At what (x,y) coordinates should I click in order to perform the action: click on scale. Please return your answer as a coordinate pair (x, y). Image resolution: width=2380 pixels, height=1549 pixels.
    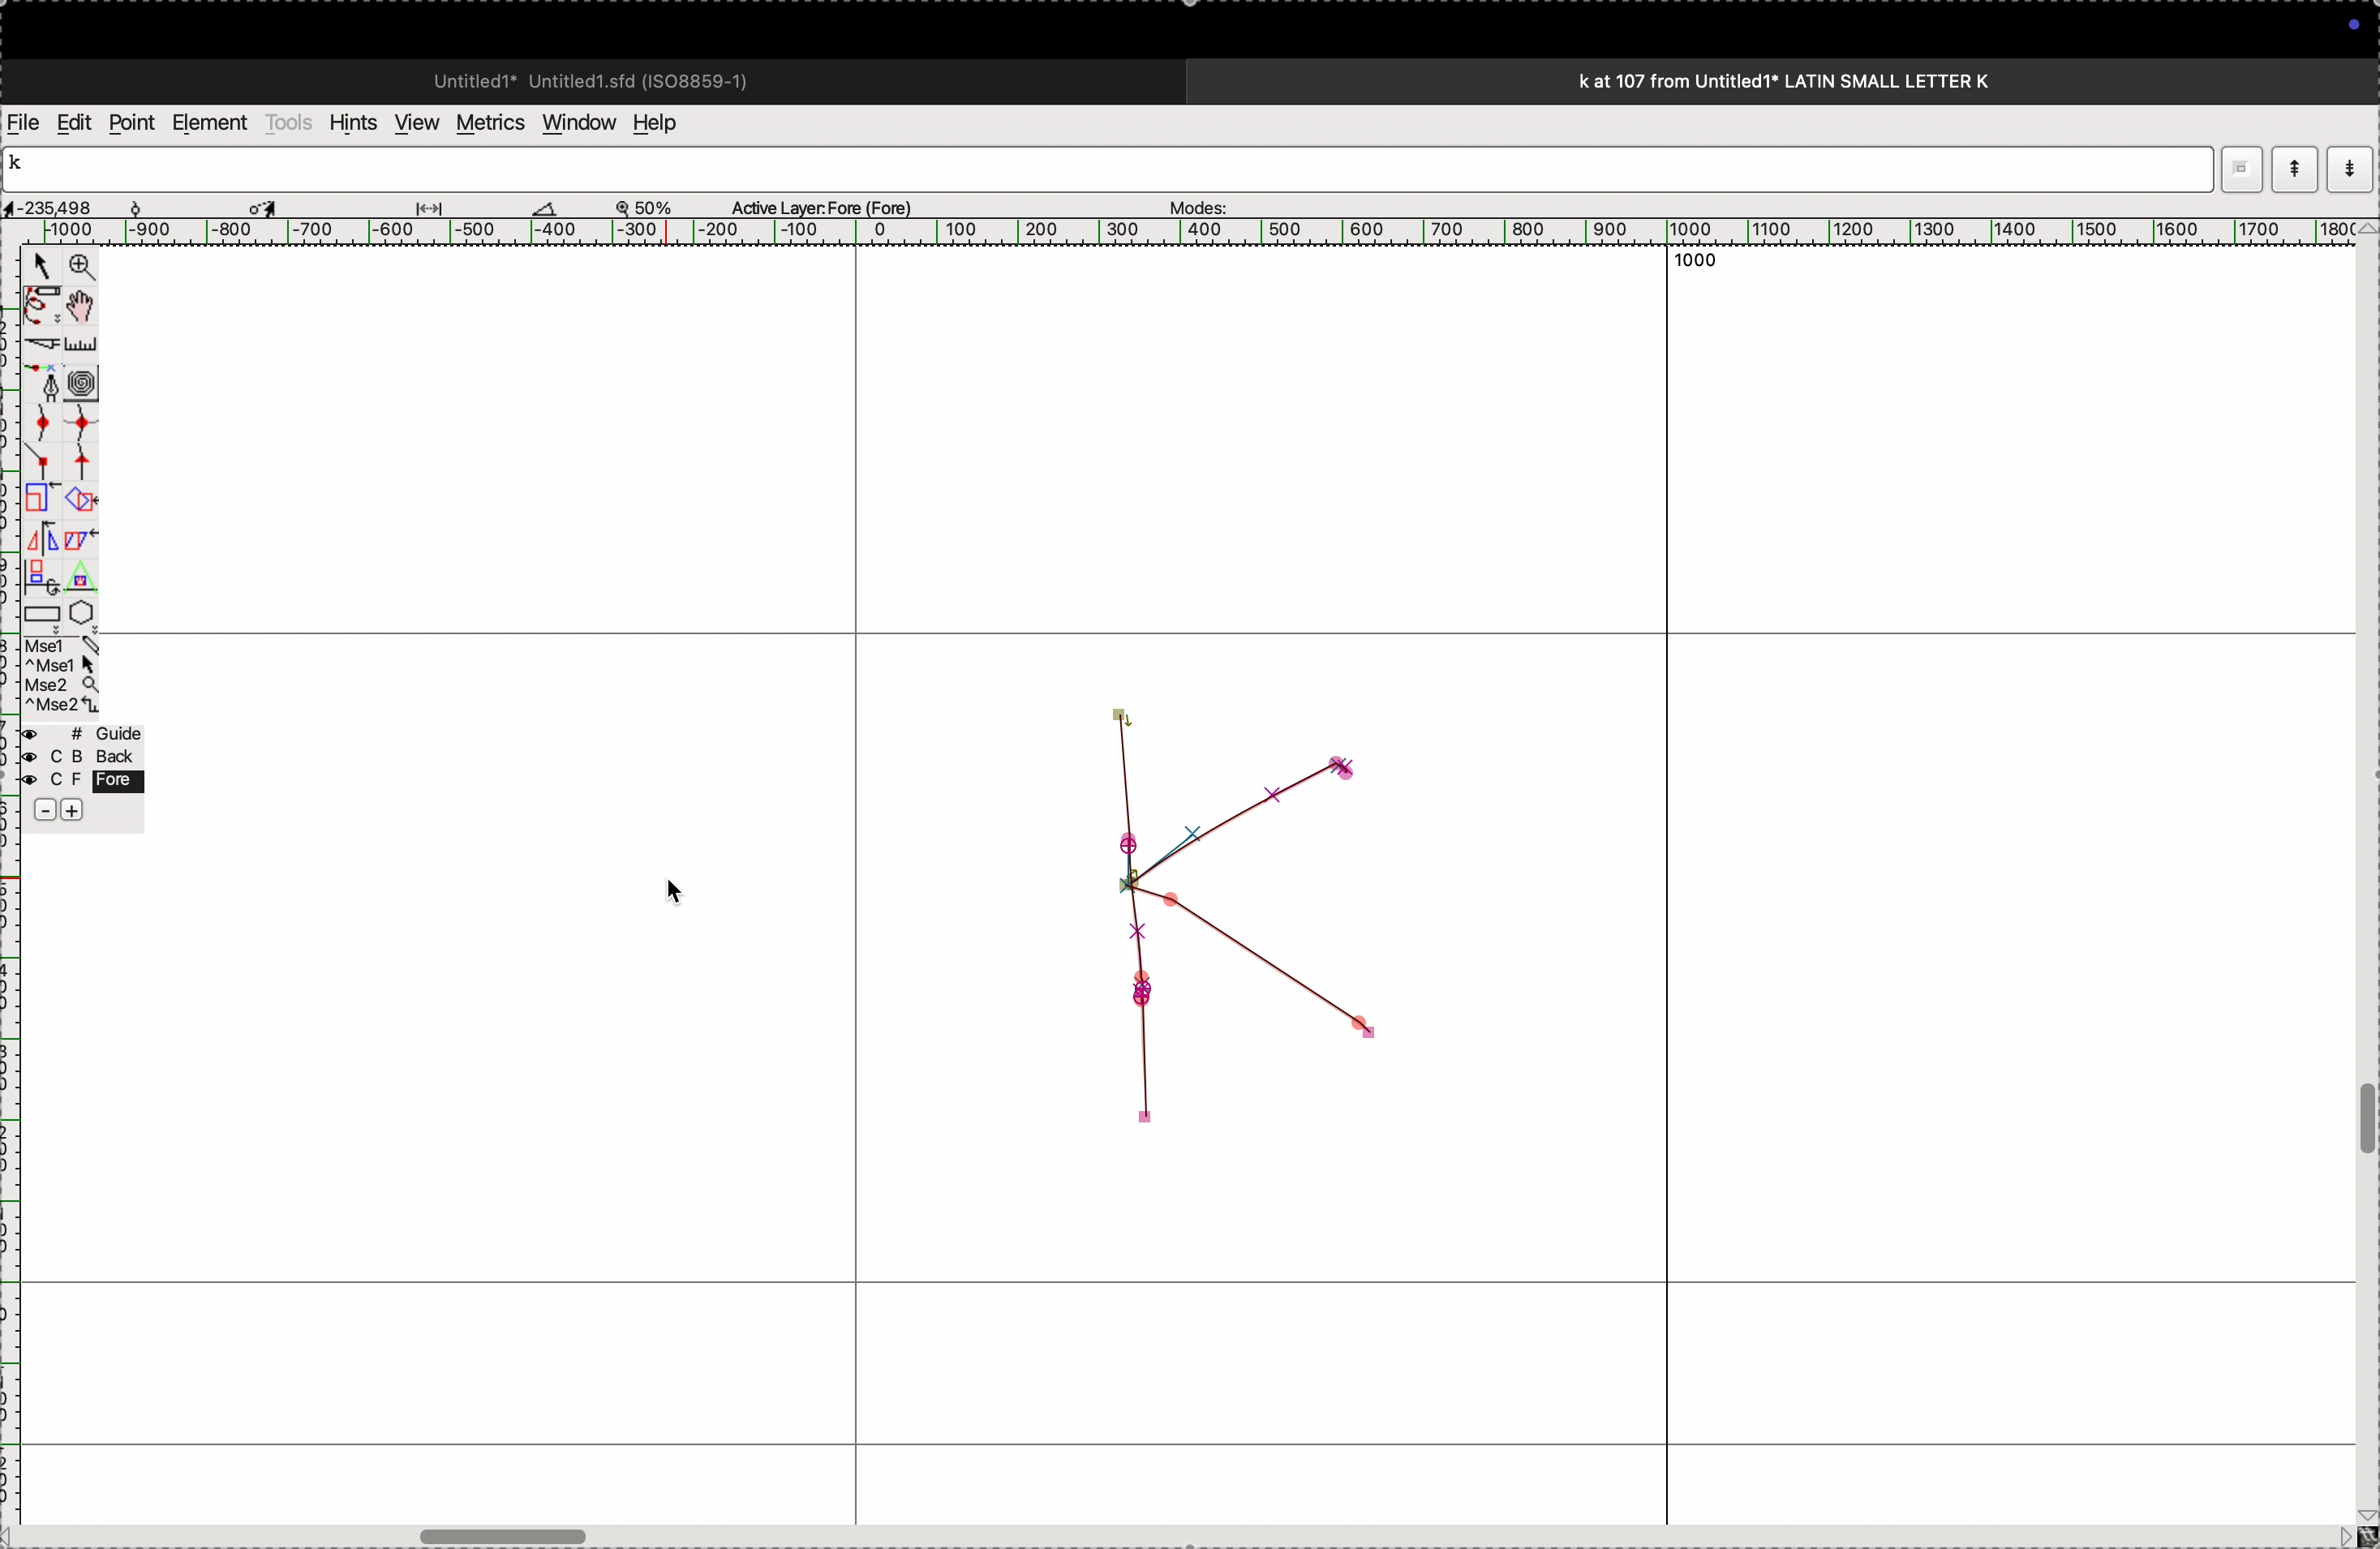
    Looking at the image, I should click on (85, 344).